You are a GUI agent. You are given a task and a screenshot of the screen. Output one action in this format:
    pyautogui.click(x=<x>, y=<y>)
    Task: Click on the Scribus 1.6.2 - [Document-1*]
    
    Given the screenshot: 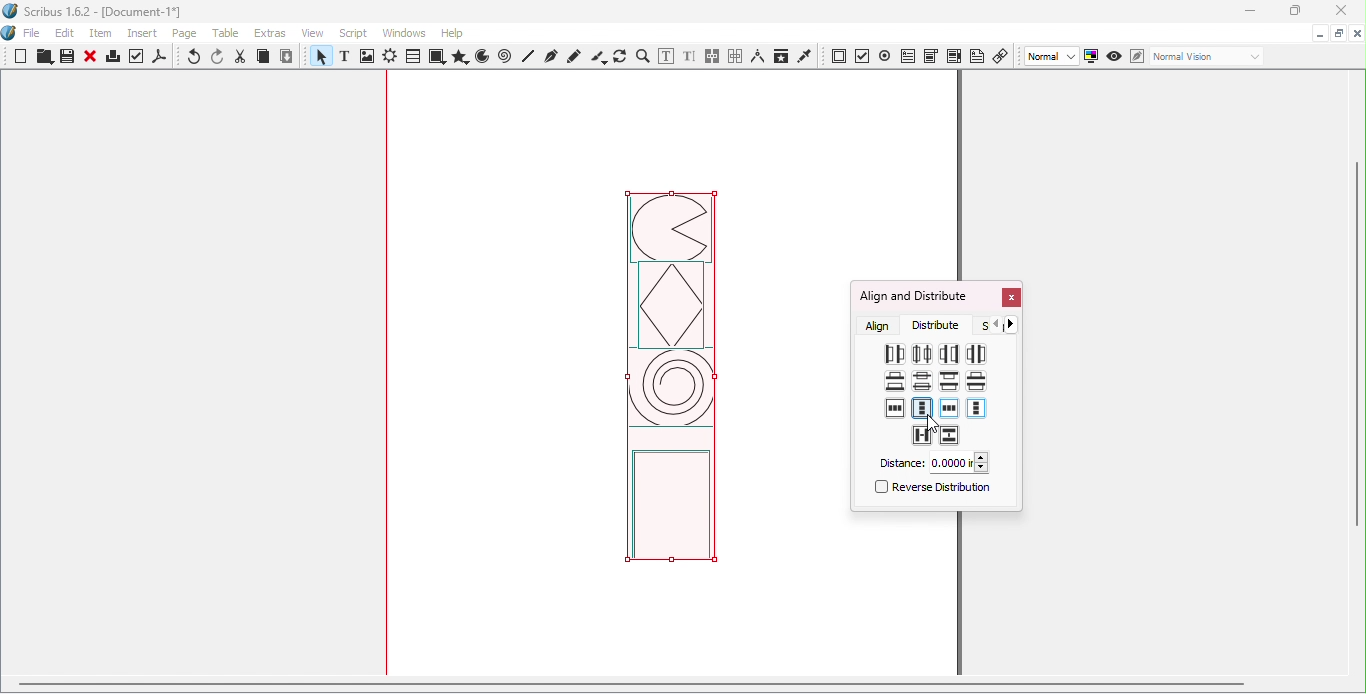 What is the action you would take?
    pyautogui.click(x=101, y=13)
    